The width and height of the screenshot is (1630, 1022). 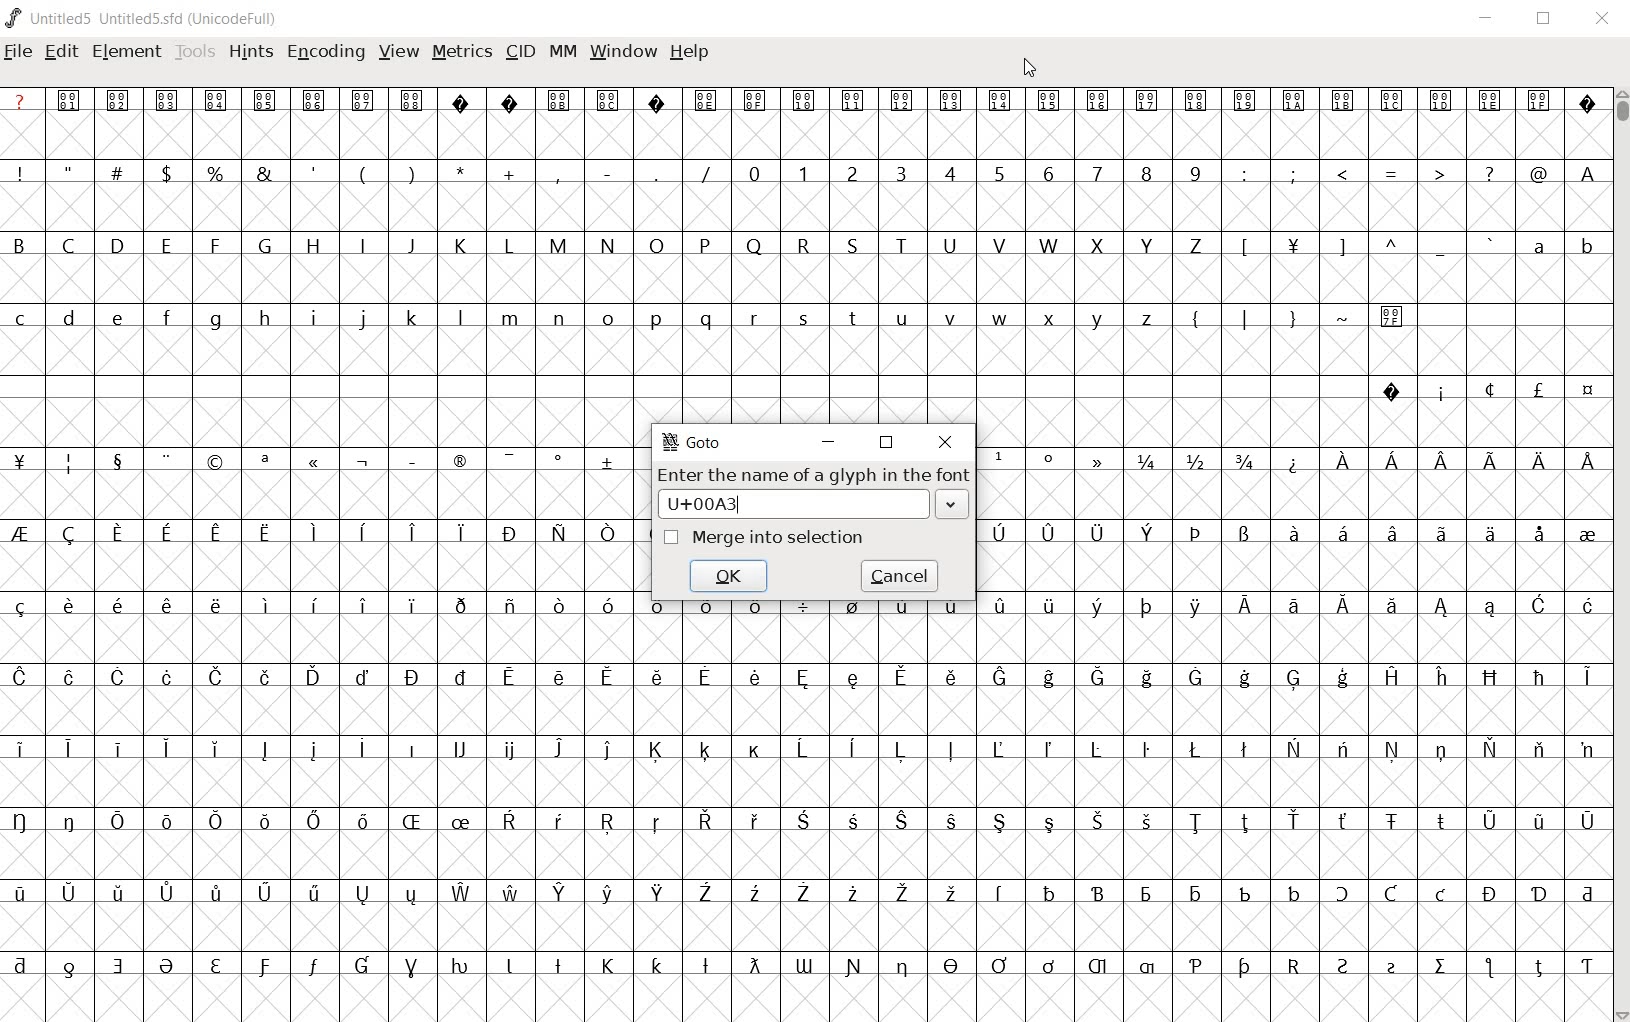 What do you see at coordinates (950, 751) in the screenshot?
I see `Symbol` at bounding box center [950, 751].